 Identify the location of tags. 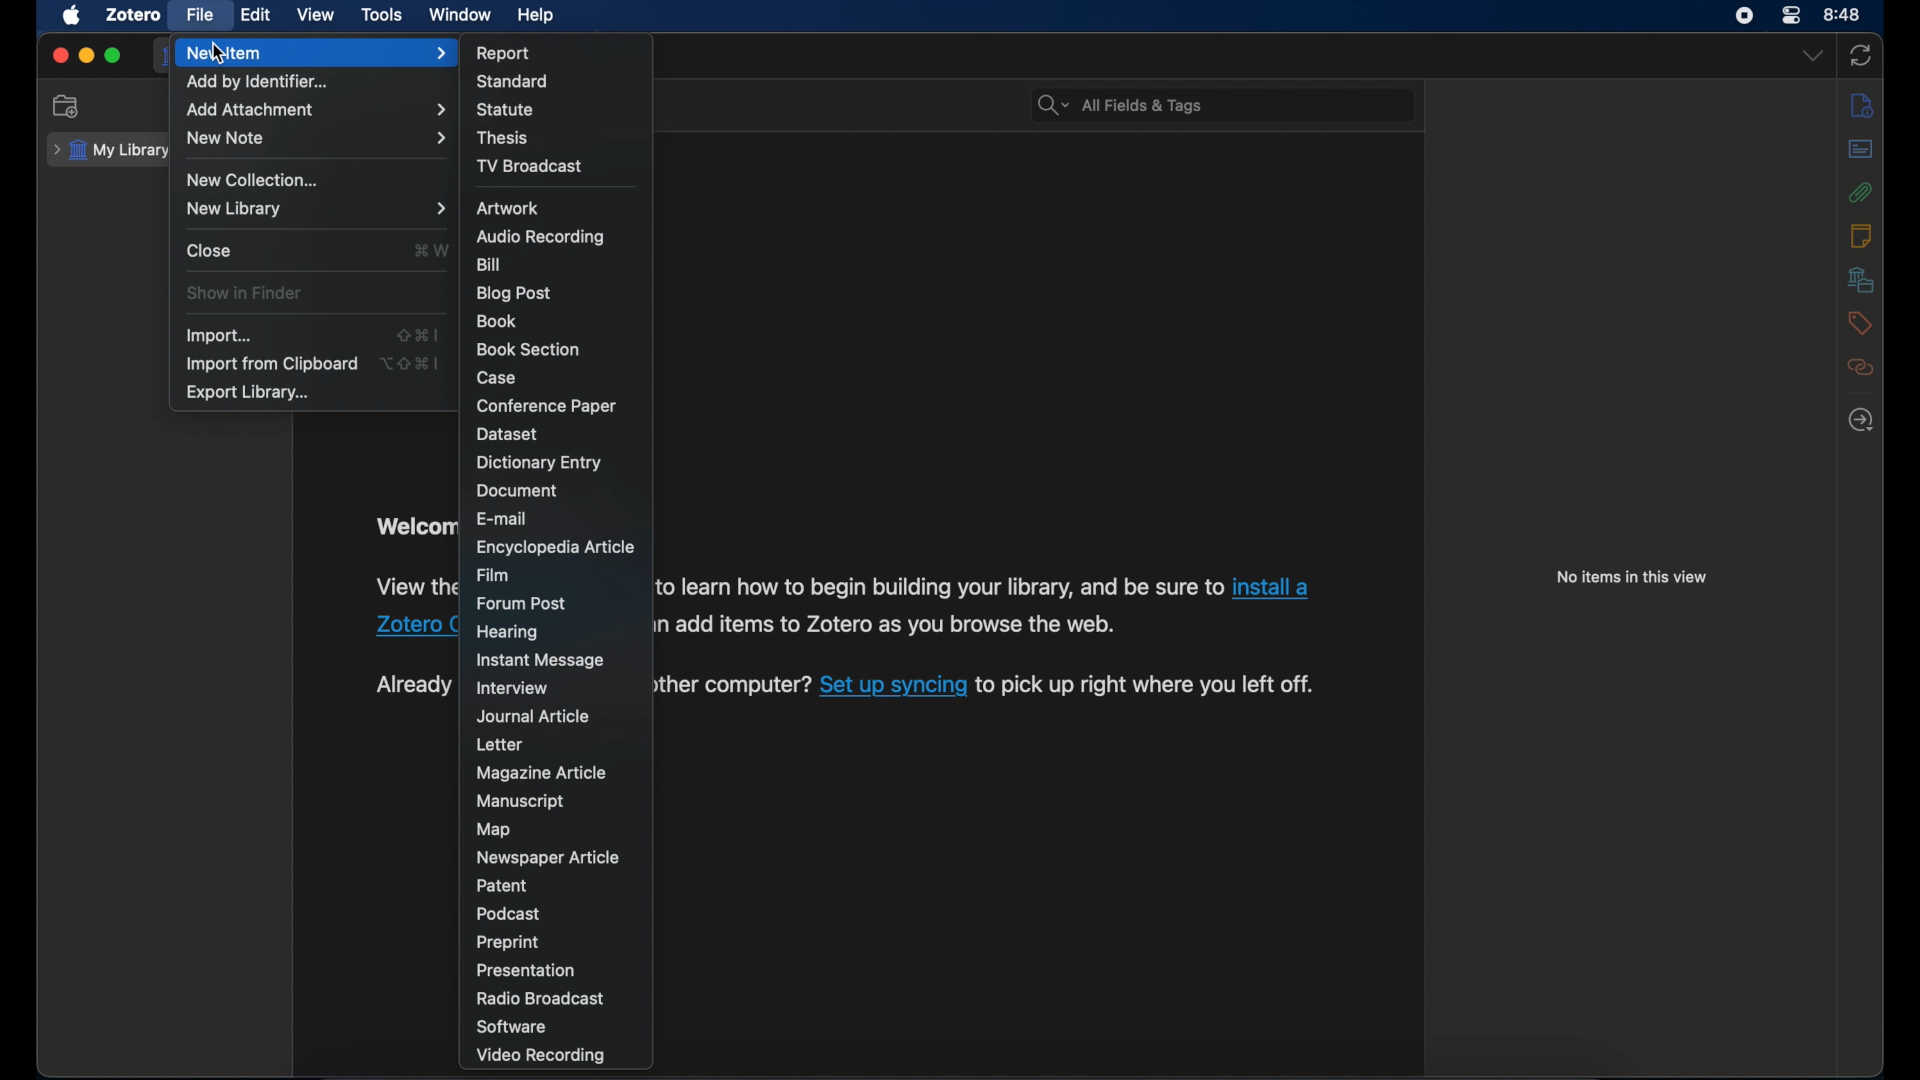
(1859, 323).